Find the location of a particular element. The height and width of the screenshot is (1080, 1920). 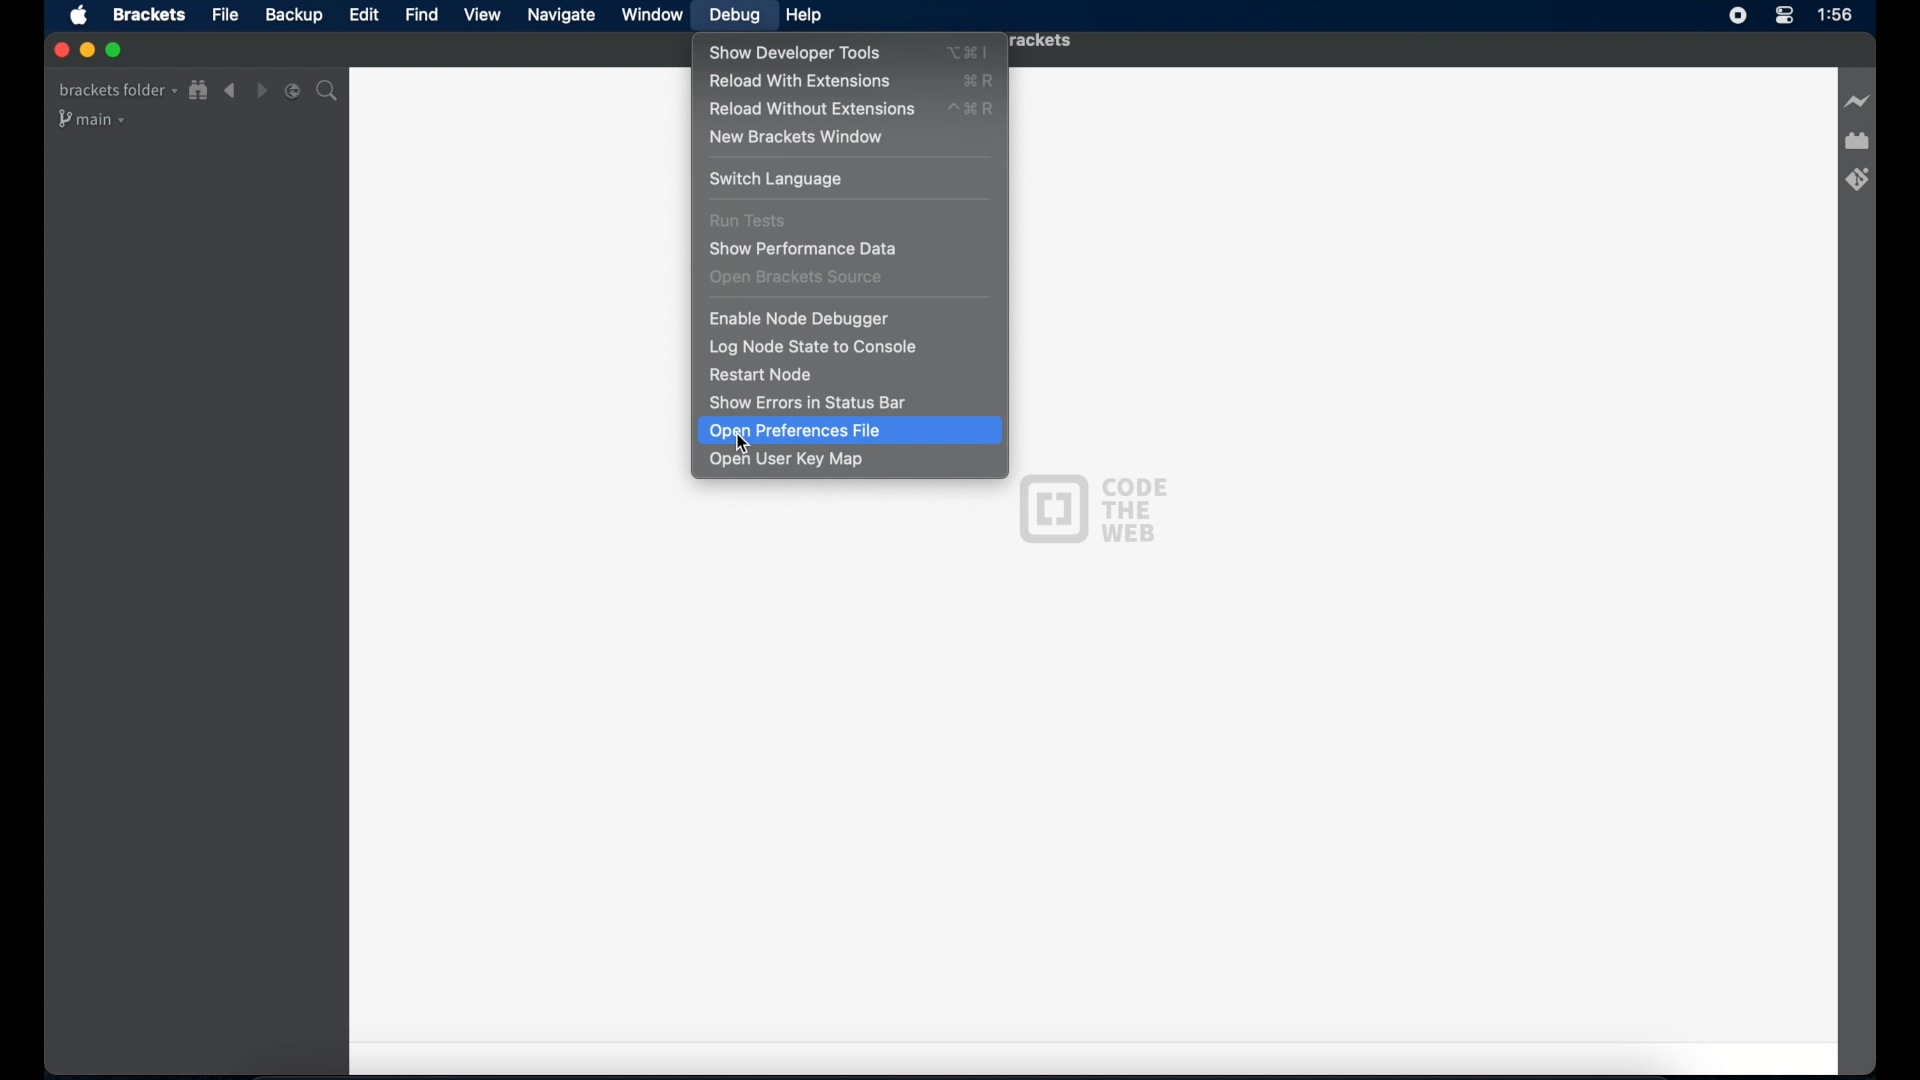

screen recorder icon is located at coordinates (1736, 16).